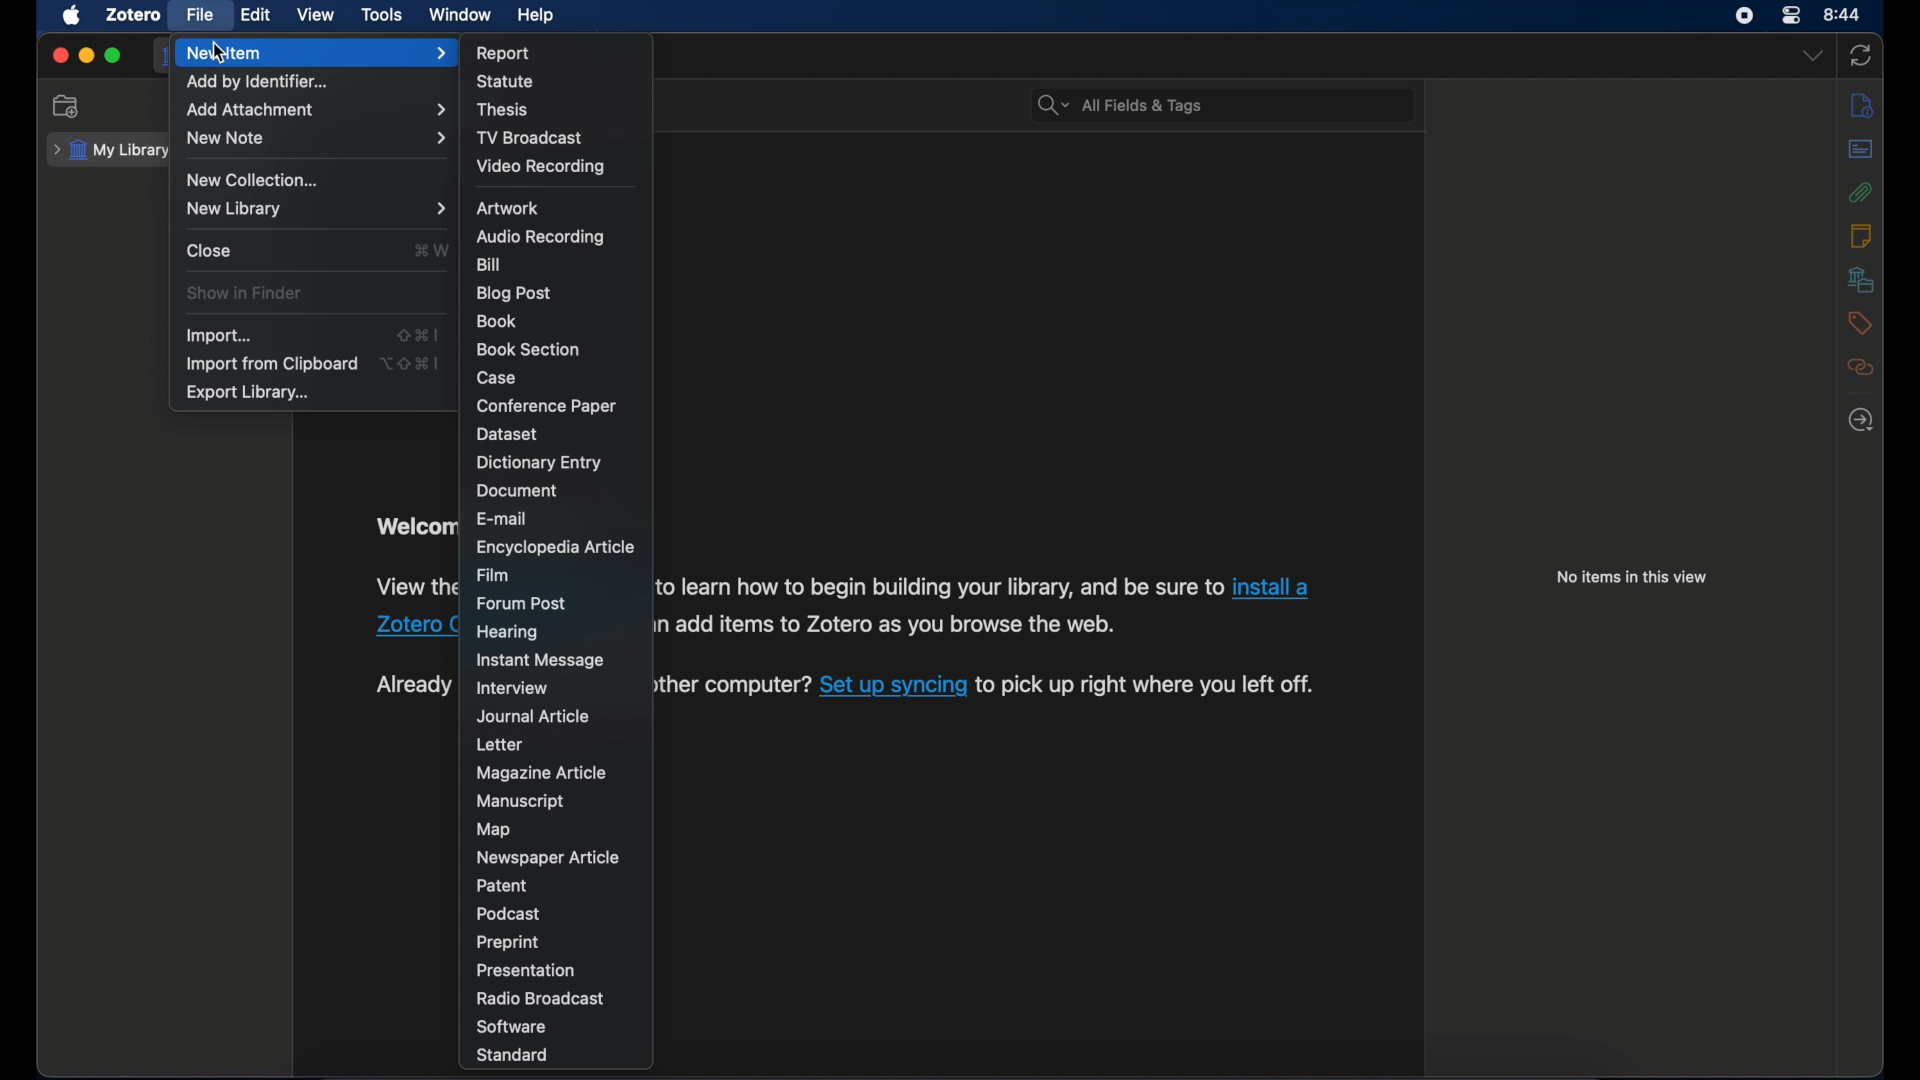 Image resolution: width=1920 pixels, height=1080 pixels. I want to click on add attachment, so click(314, 108).